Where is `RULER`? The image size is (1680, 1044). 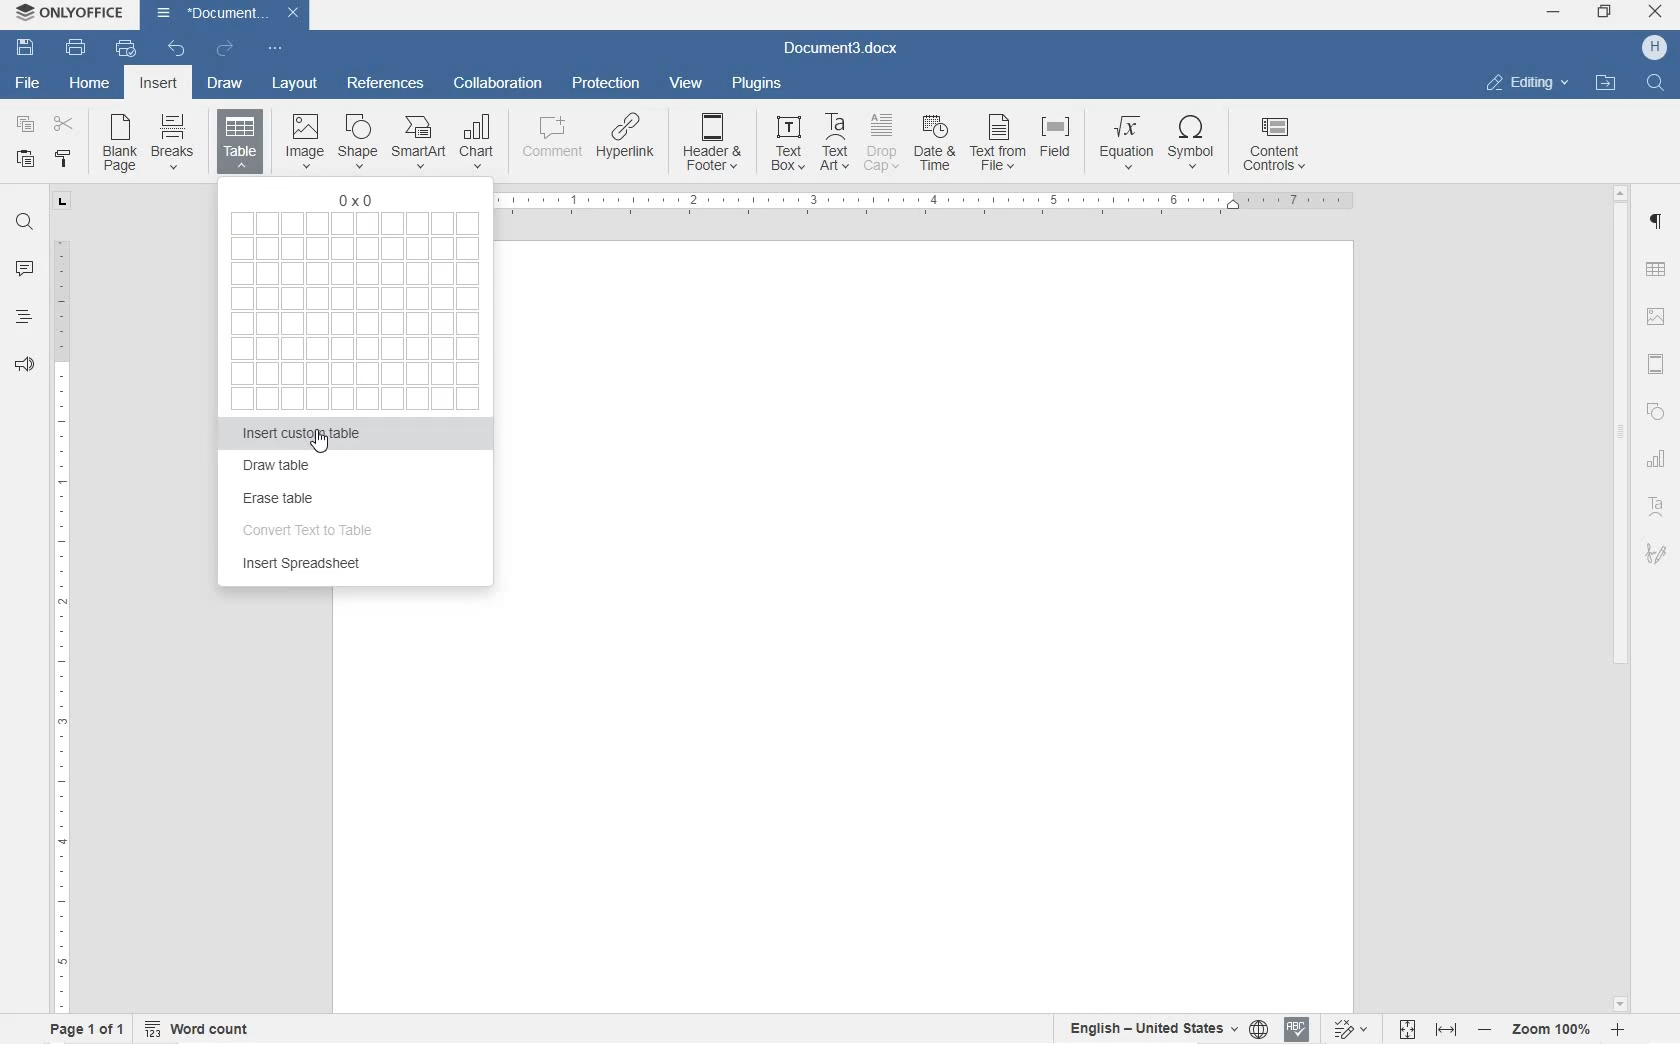
RULER is located at coordinates (59, 621).